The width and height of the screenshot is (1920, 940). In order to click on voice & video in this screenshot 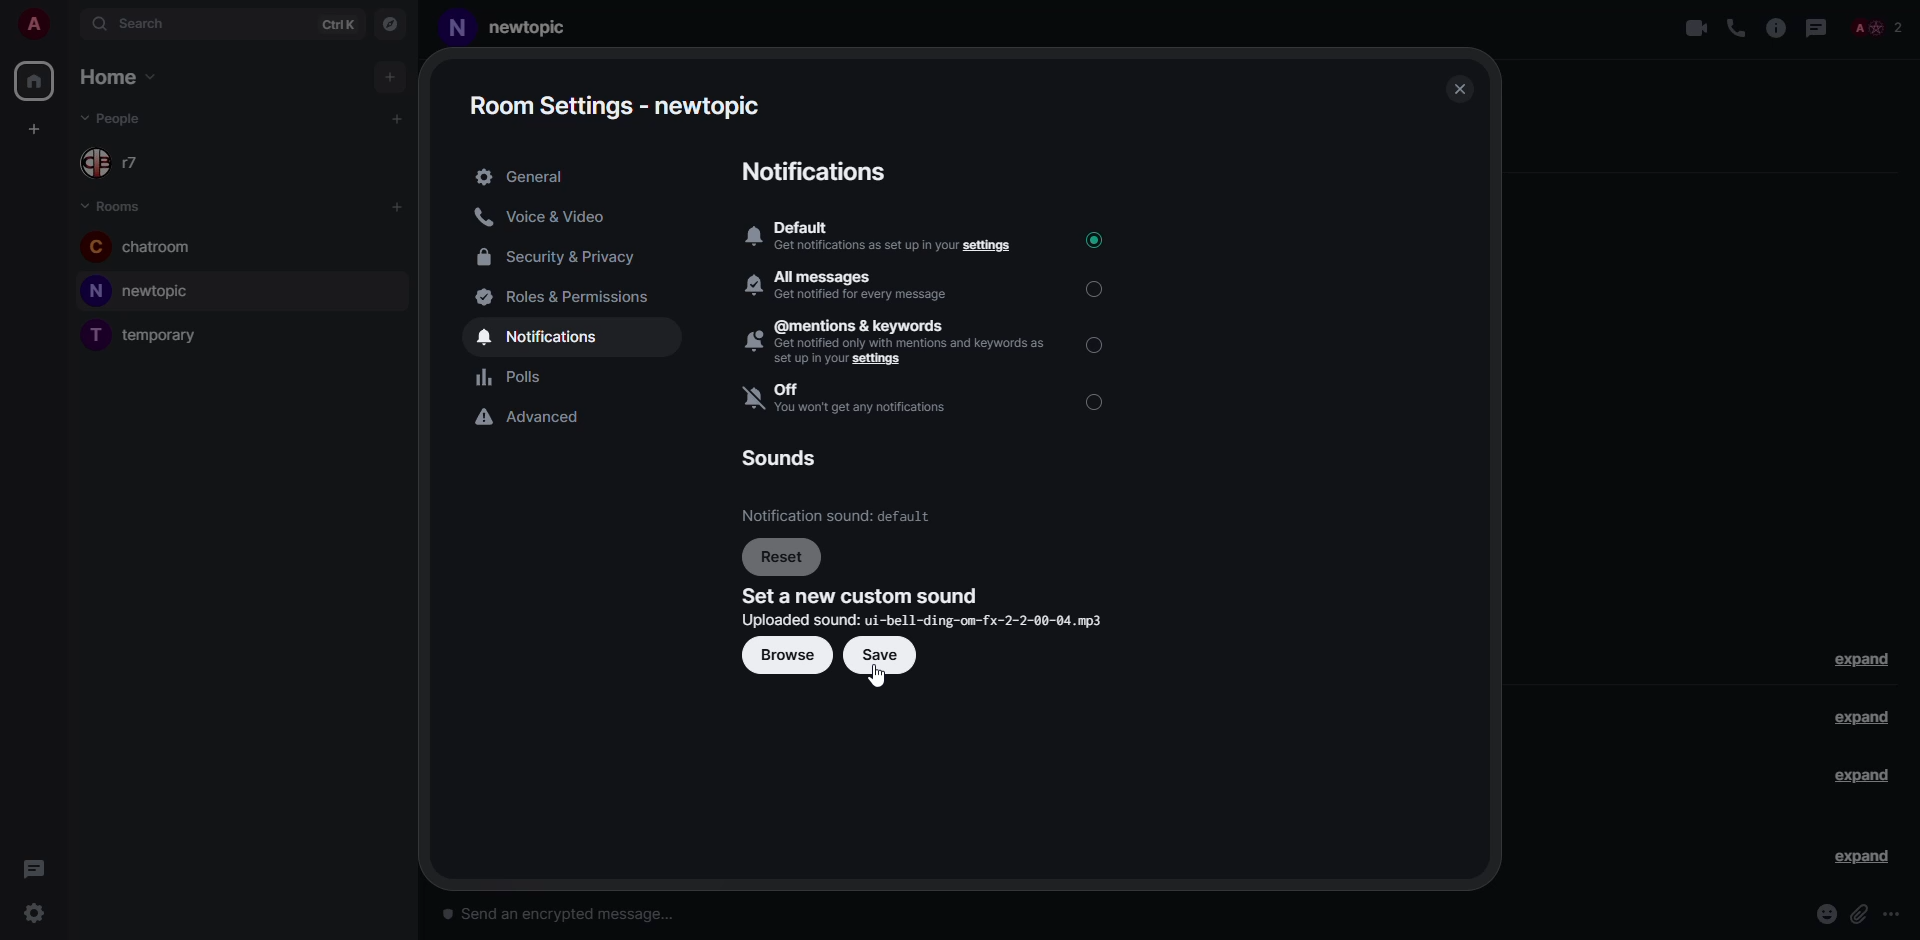, I will do `click(547, 216)`.